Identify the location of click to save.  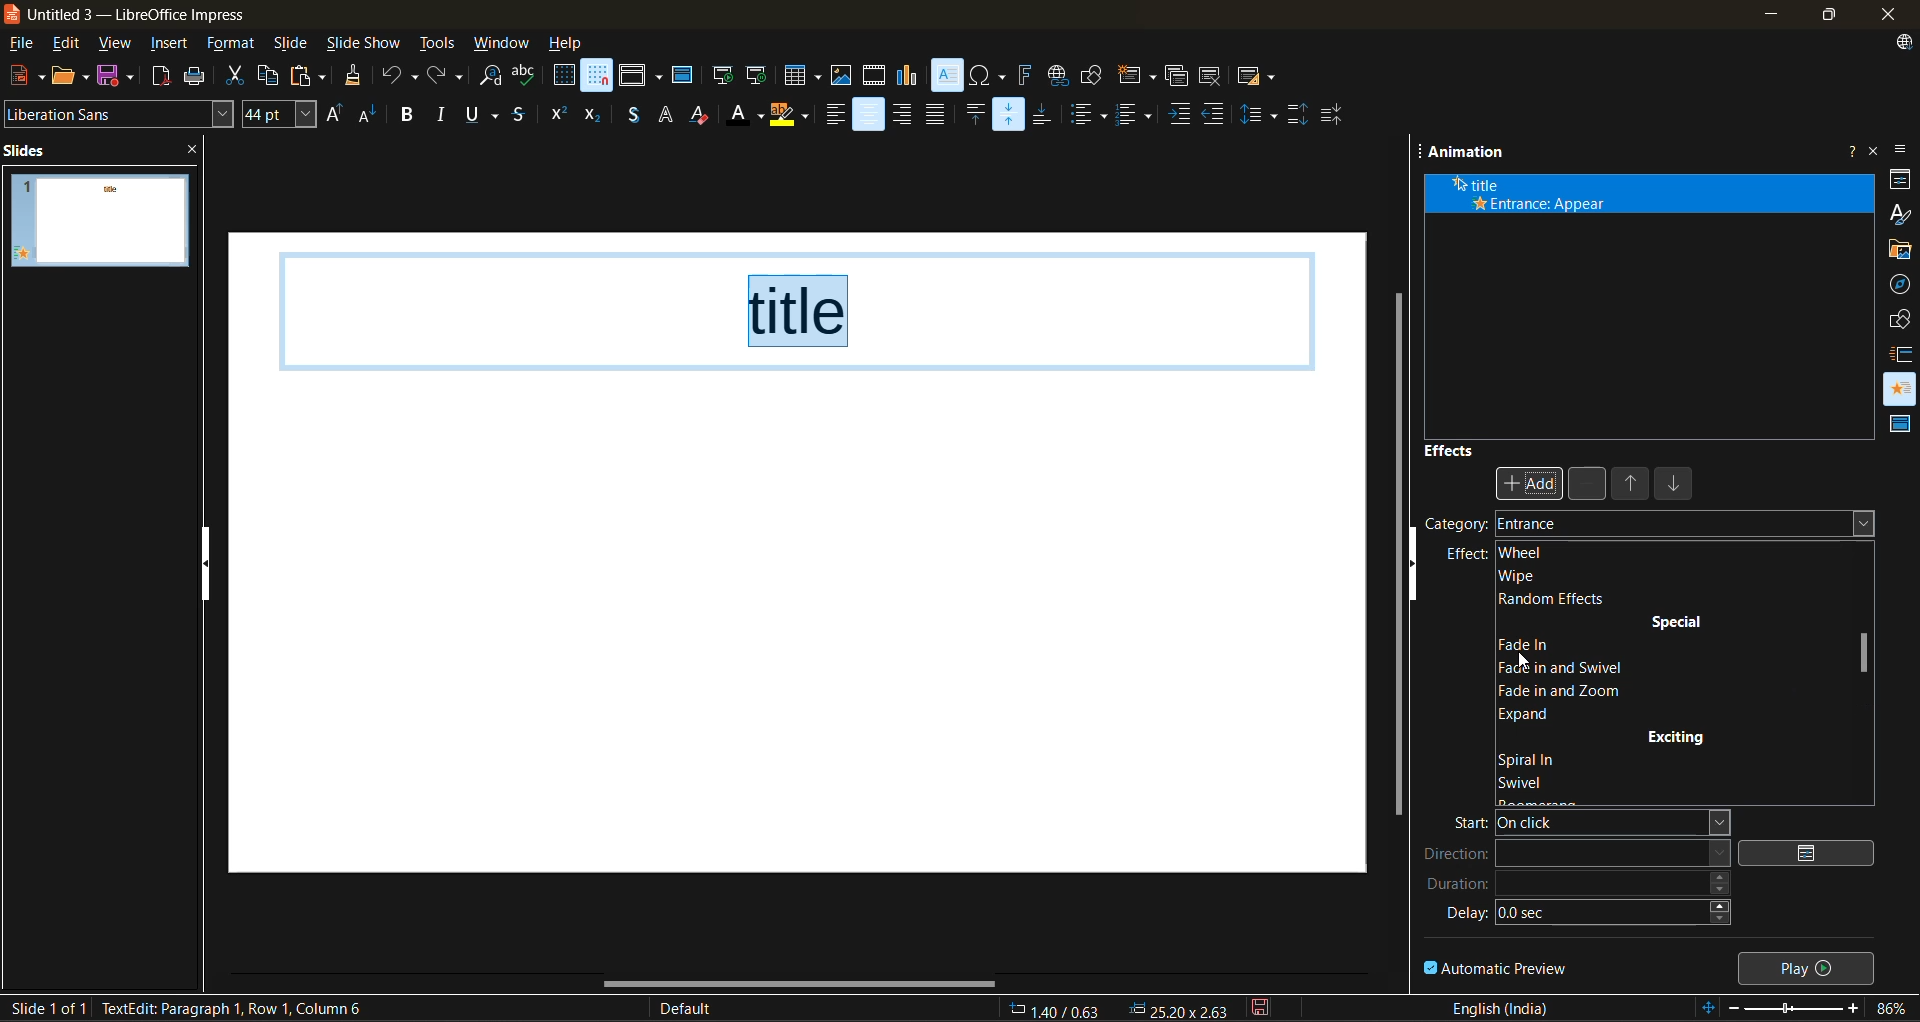
(1264, 1007).